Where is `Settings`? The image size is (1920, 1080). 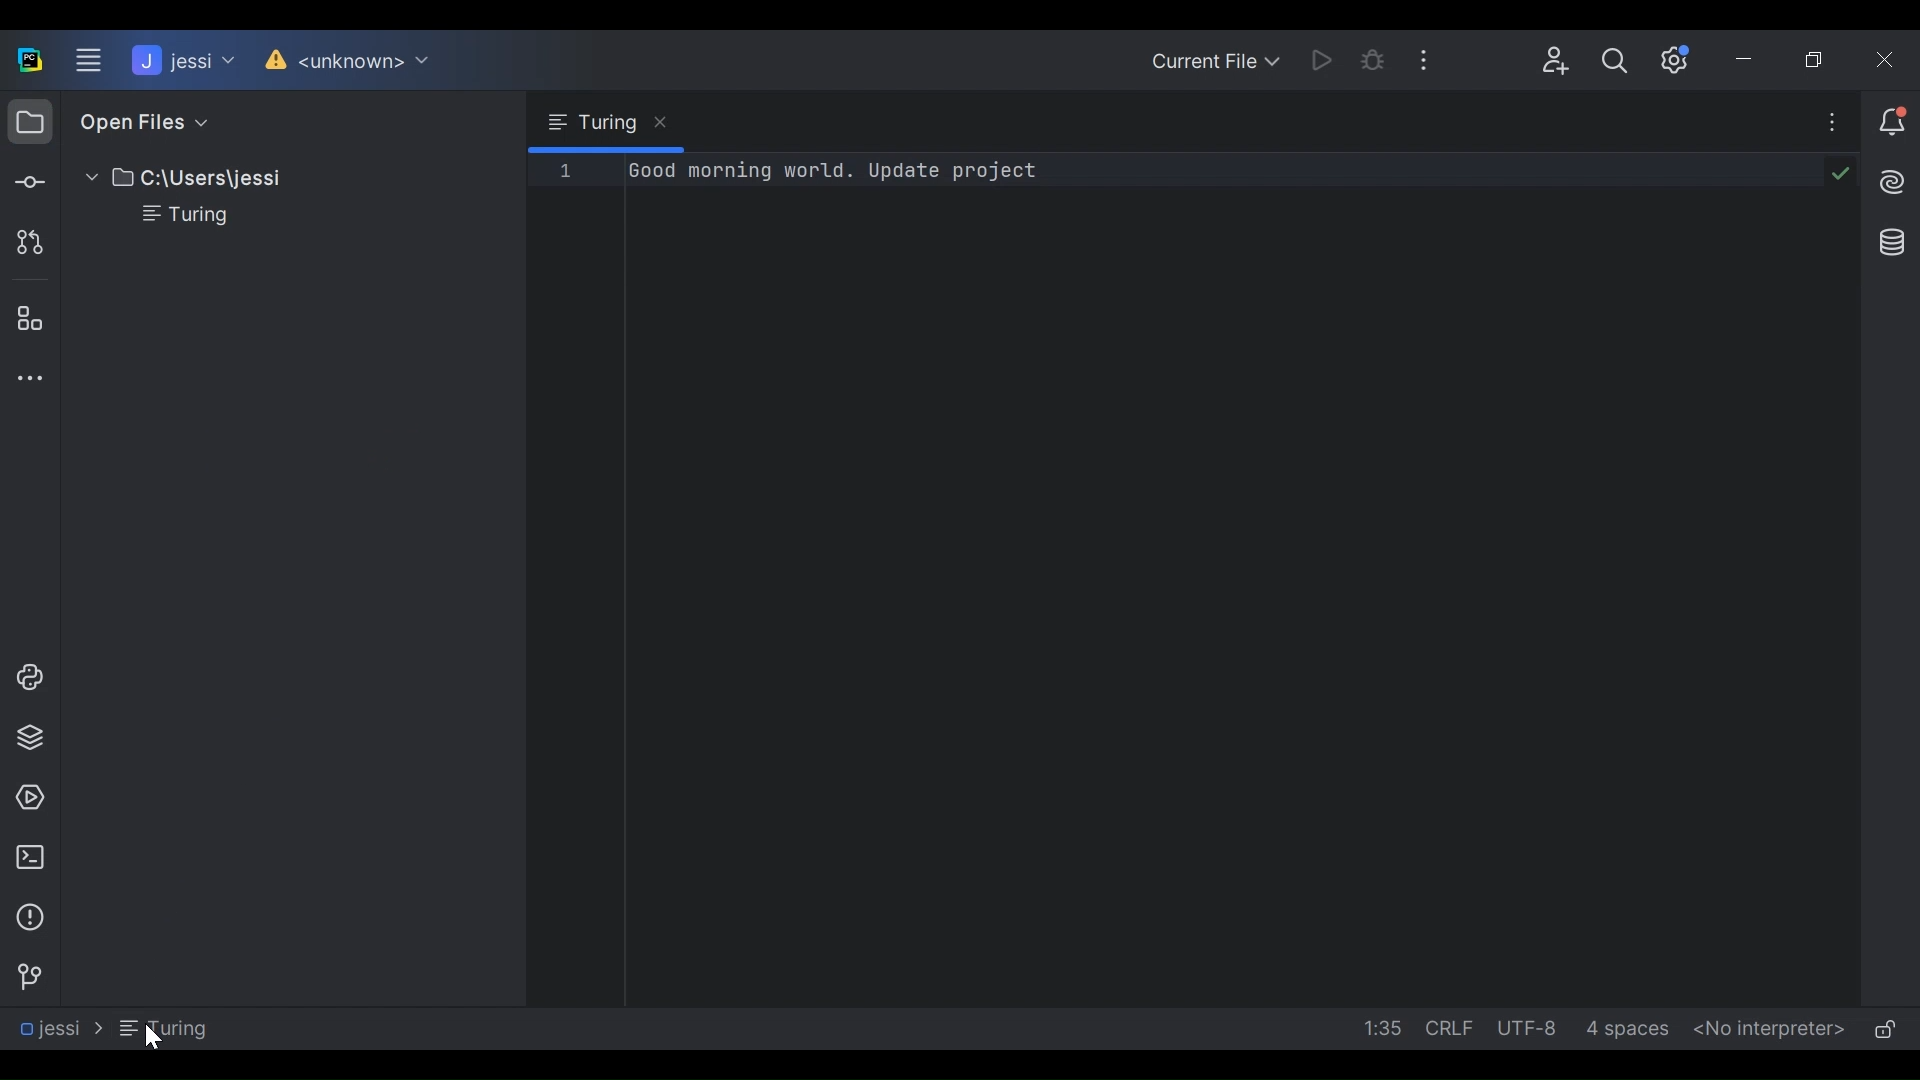 Settings is located at coordinates (1681, 59).